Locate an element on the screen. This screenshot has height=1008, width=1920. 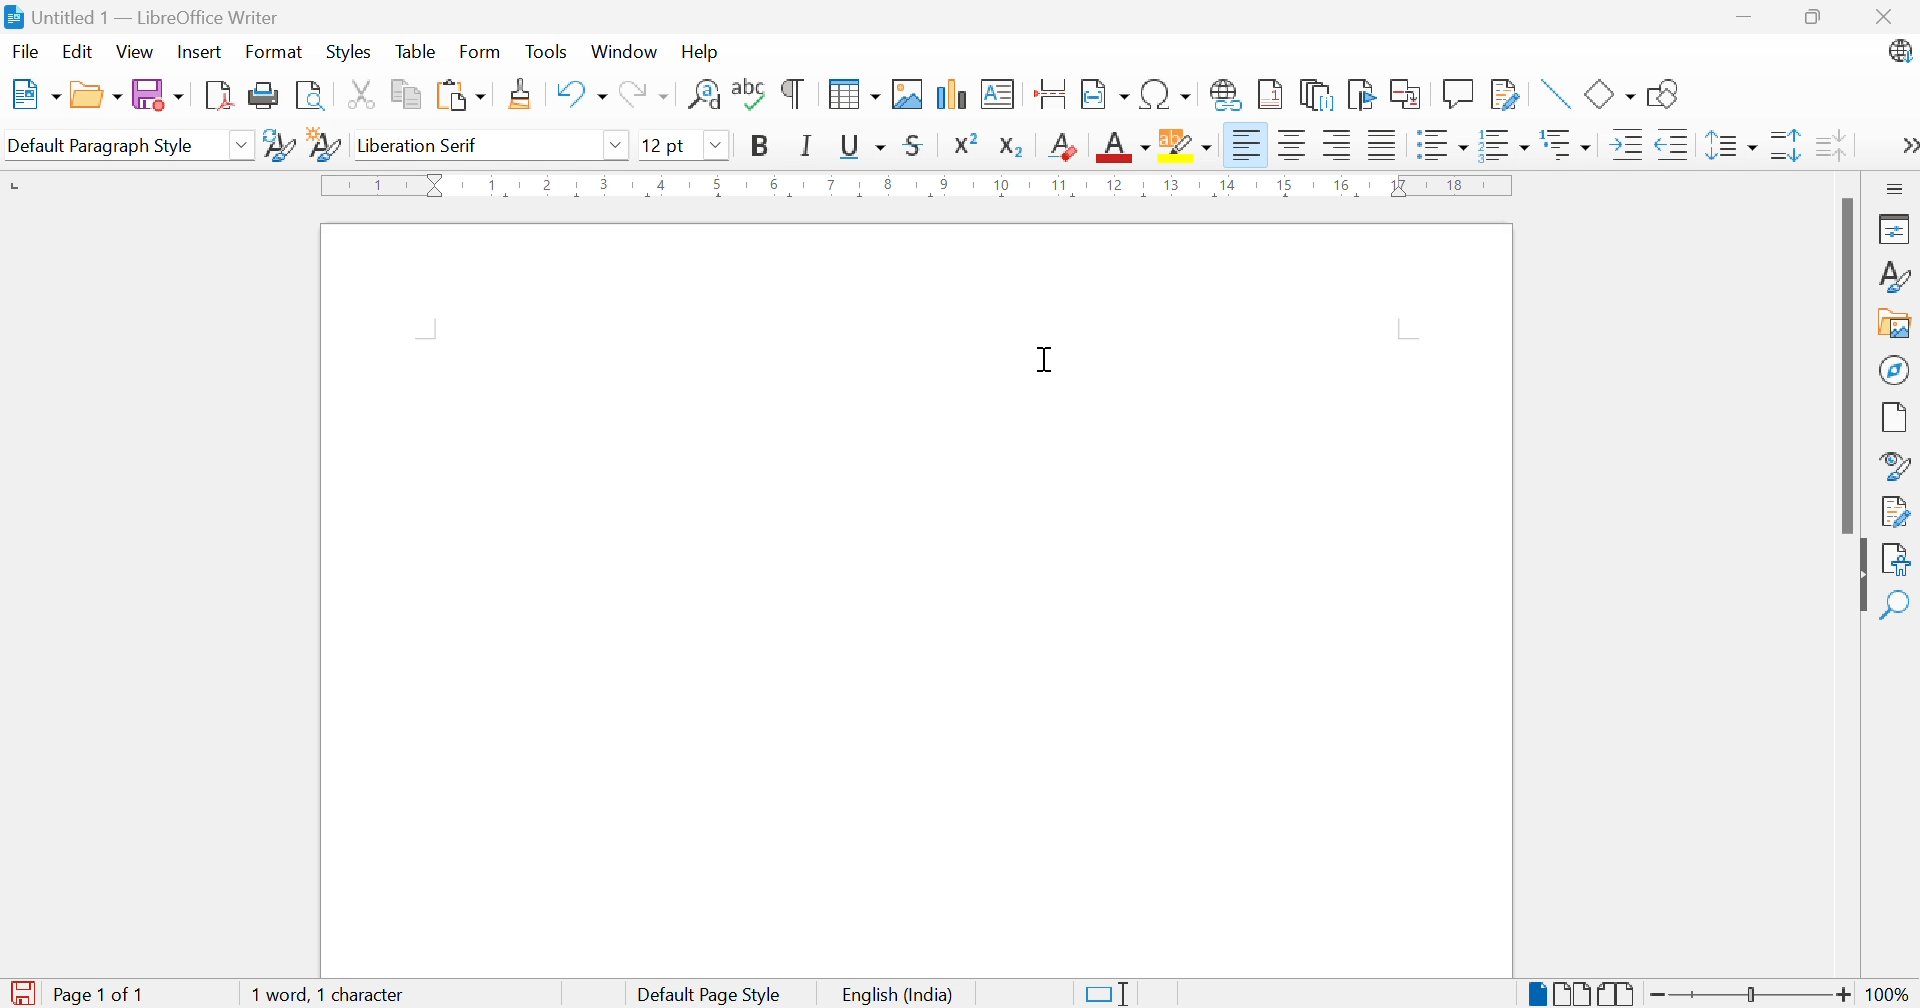
Paste is located at coordinates (460, 94).